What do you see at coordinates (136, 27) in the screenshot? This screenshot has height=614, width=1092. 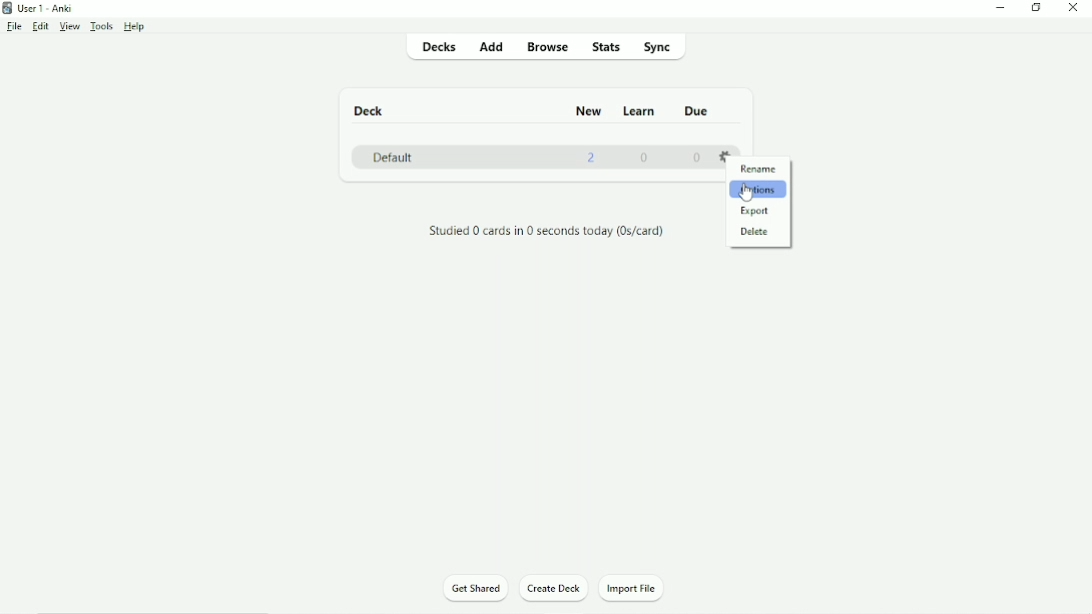 I see `Help` at bounding box center [136, 27].